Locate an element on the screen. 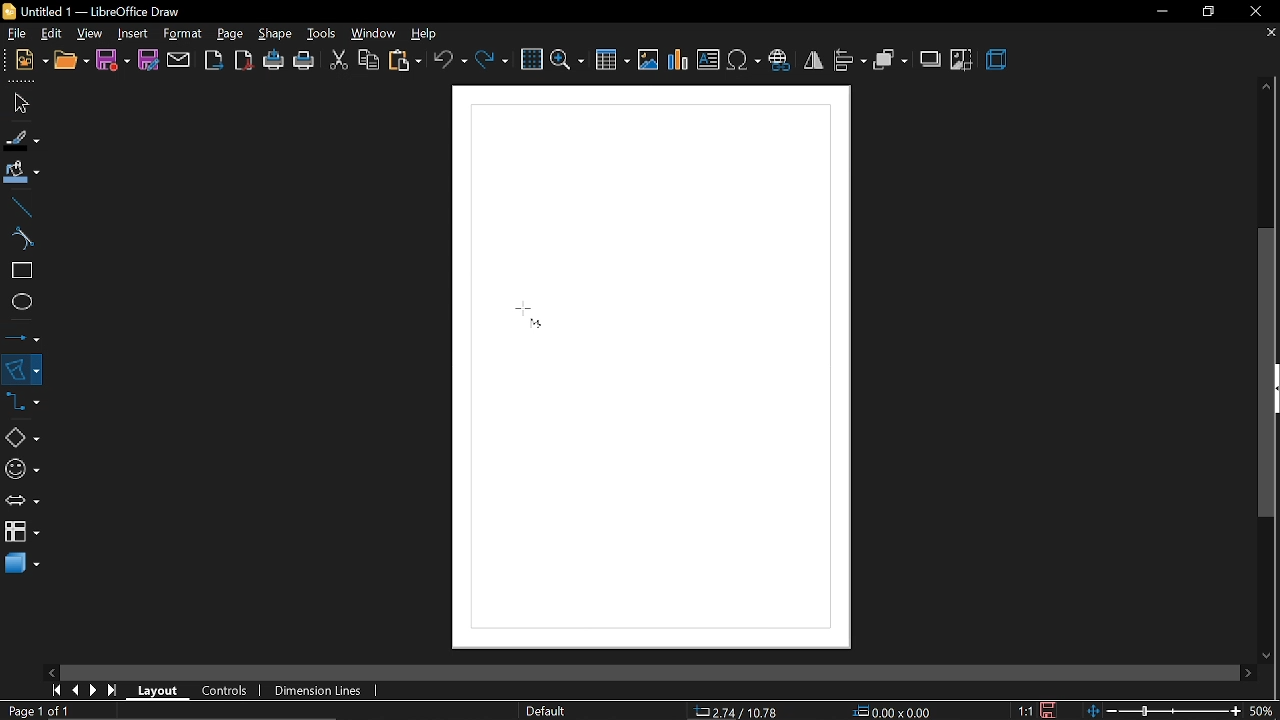 The image size is (1280, 720). open is located at coordinates (70, 61).